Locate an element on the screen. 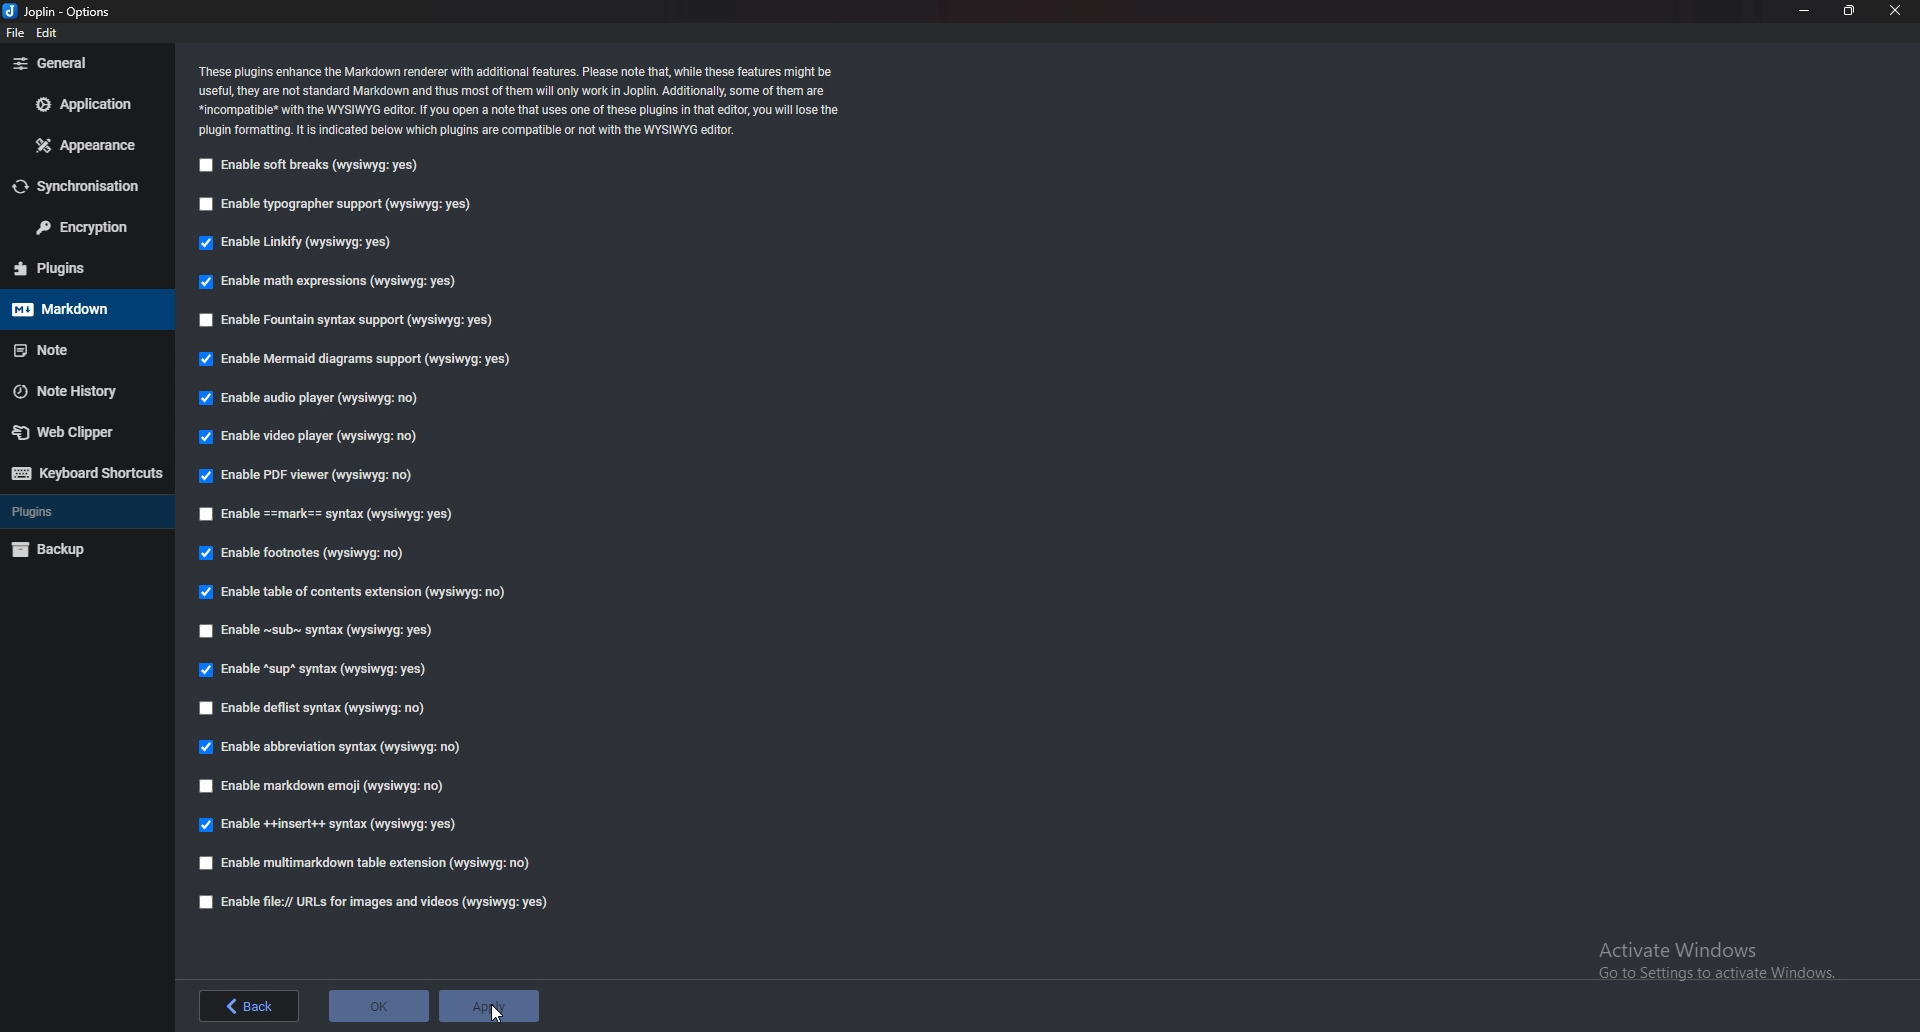 This screenshot has height=1032, width=1920. Appearance is located at coordinates (85, 146).